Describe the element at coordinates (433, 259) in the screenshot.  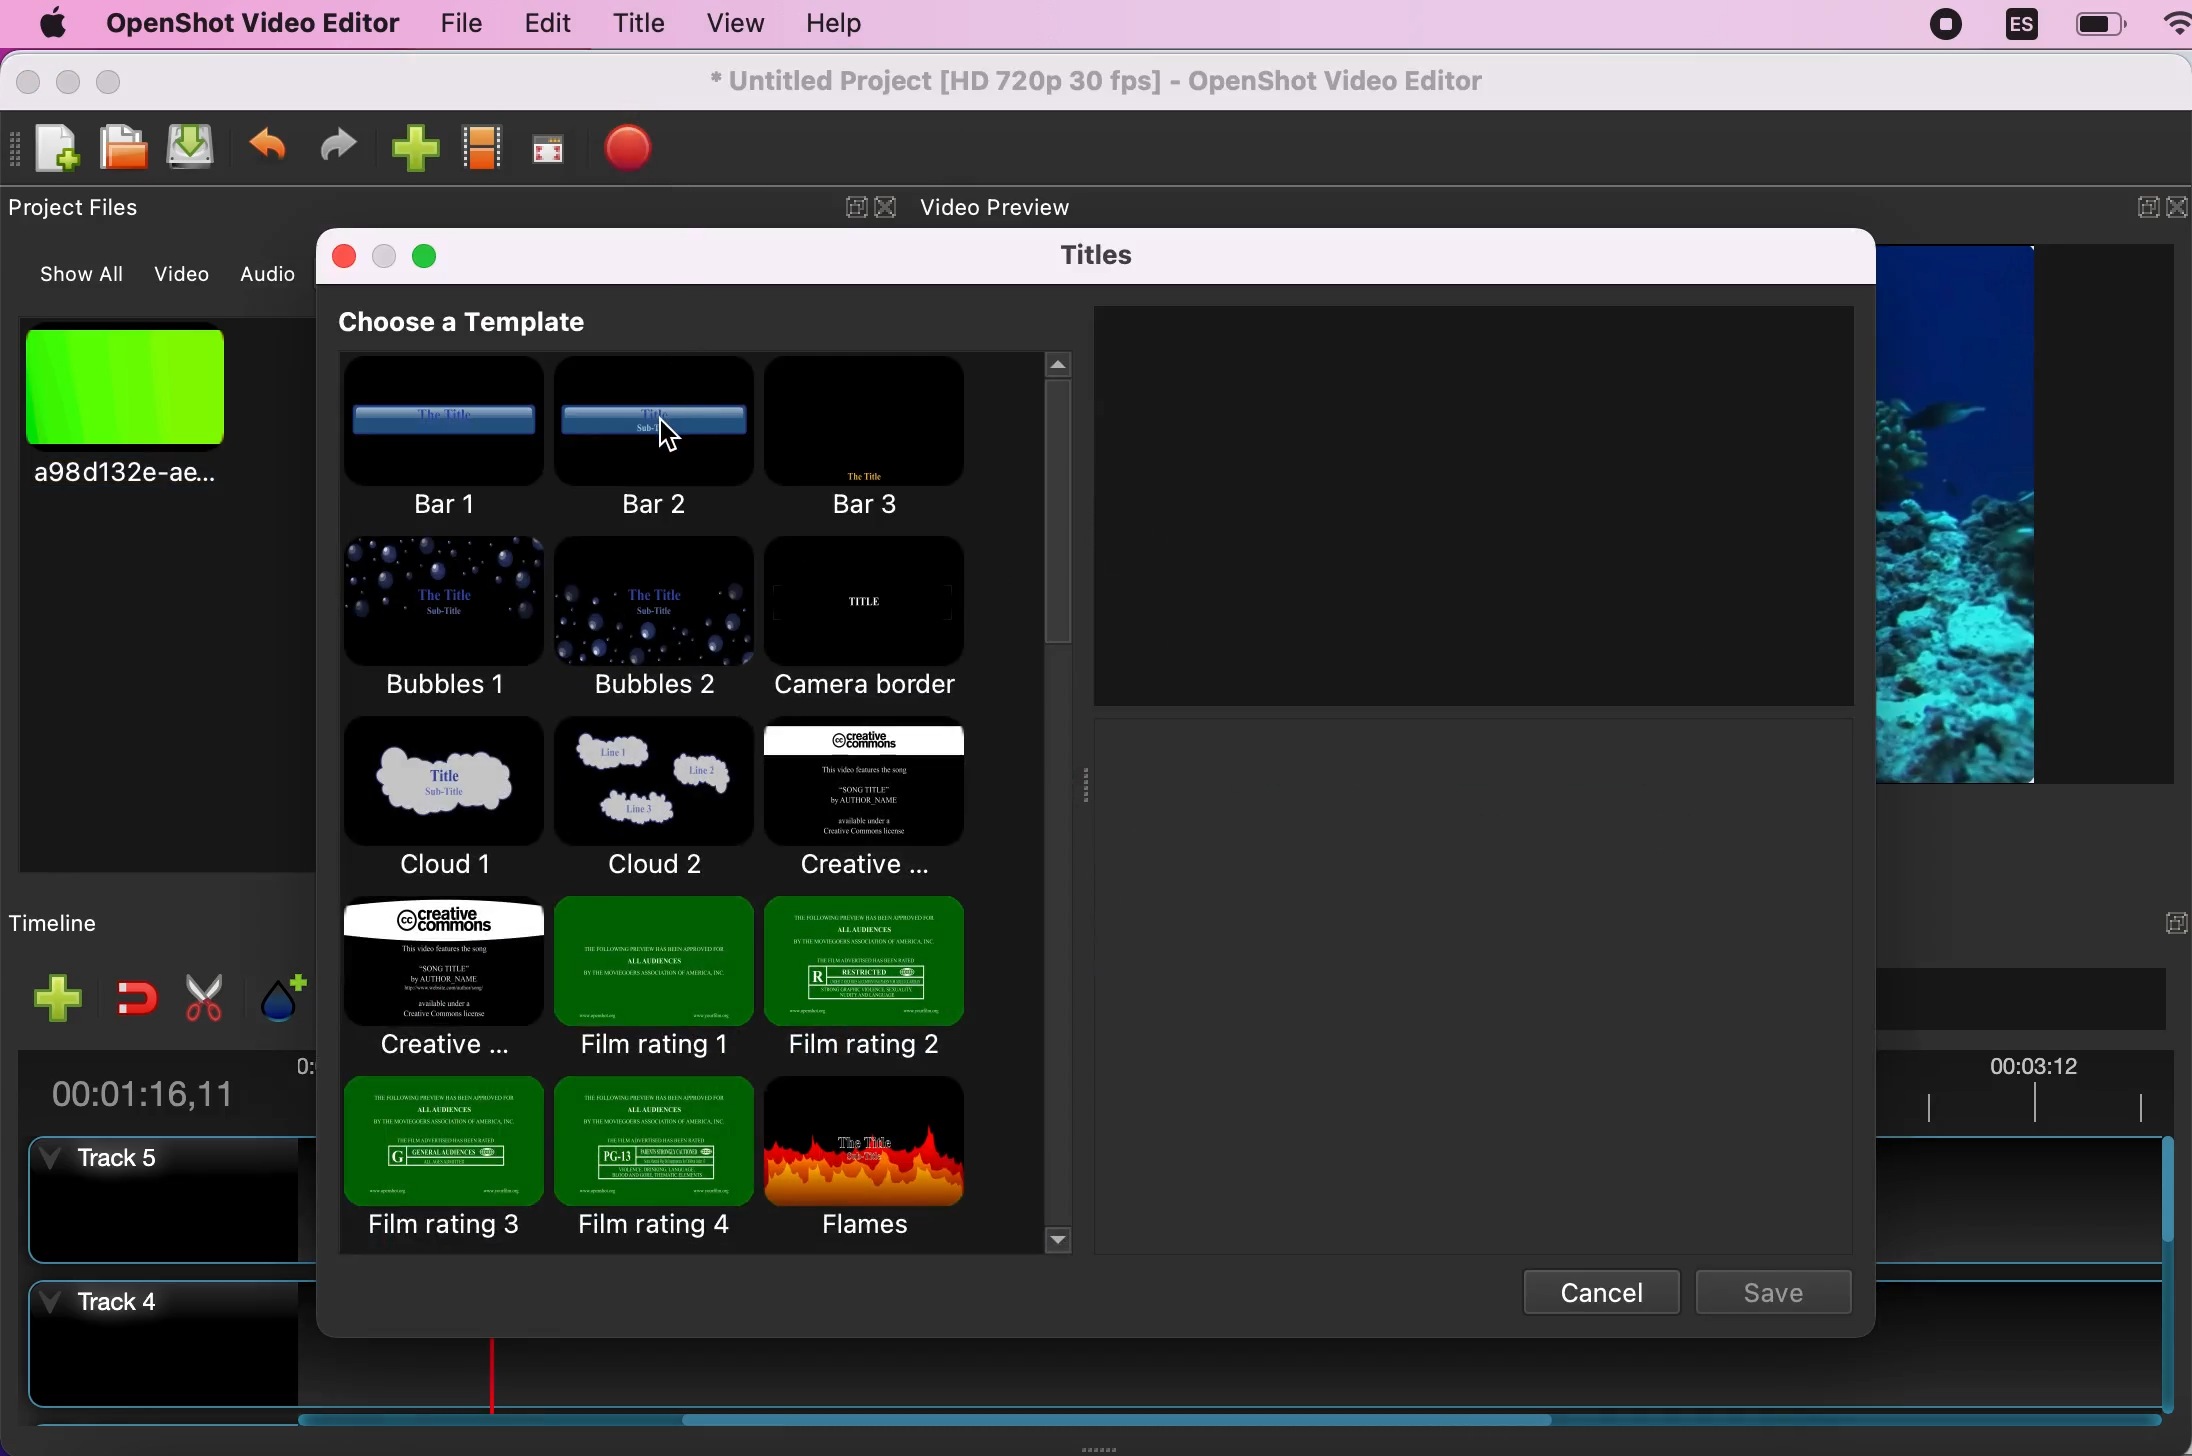
I see `maximize` at that location.